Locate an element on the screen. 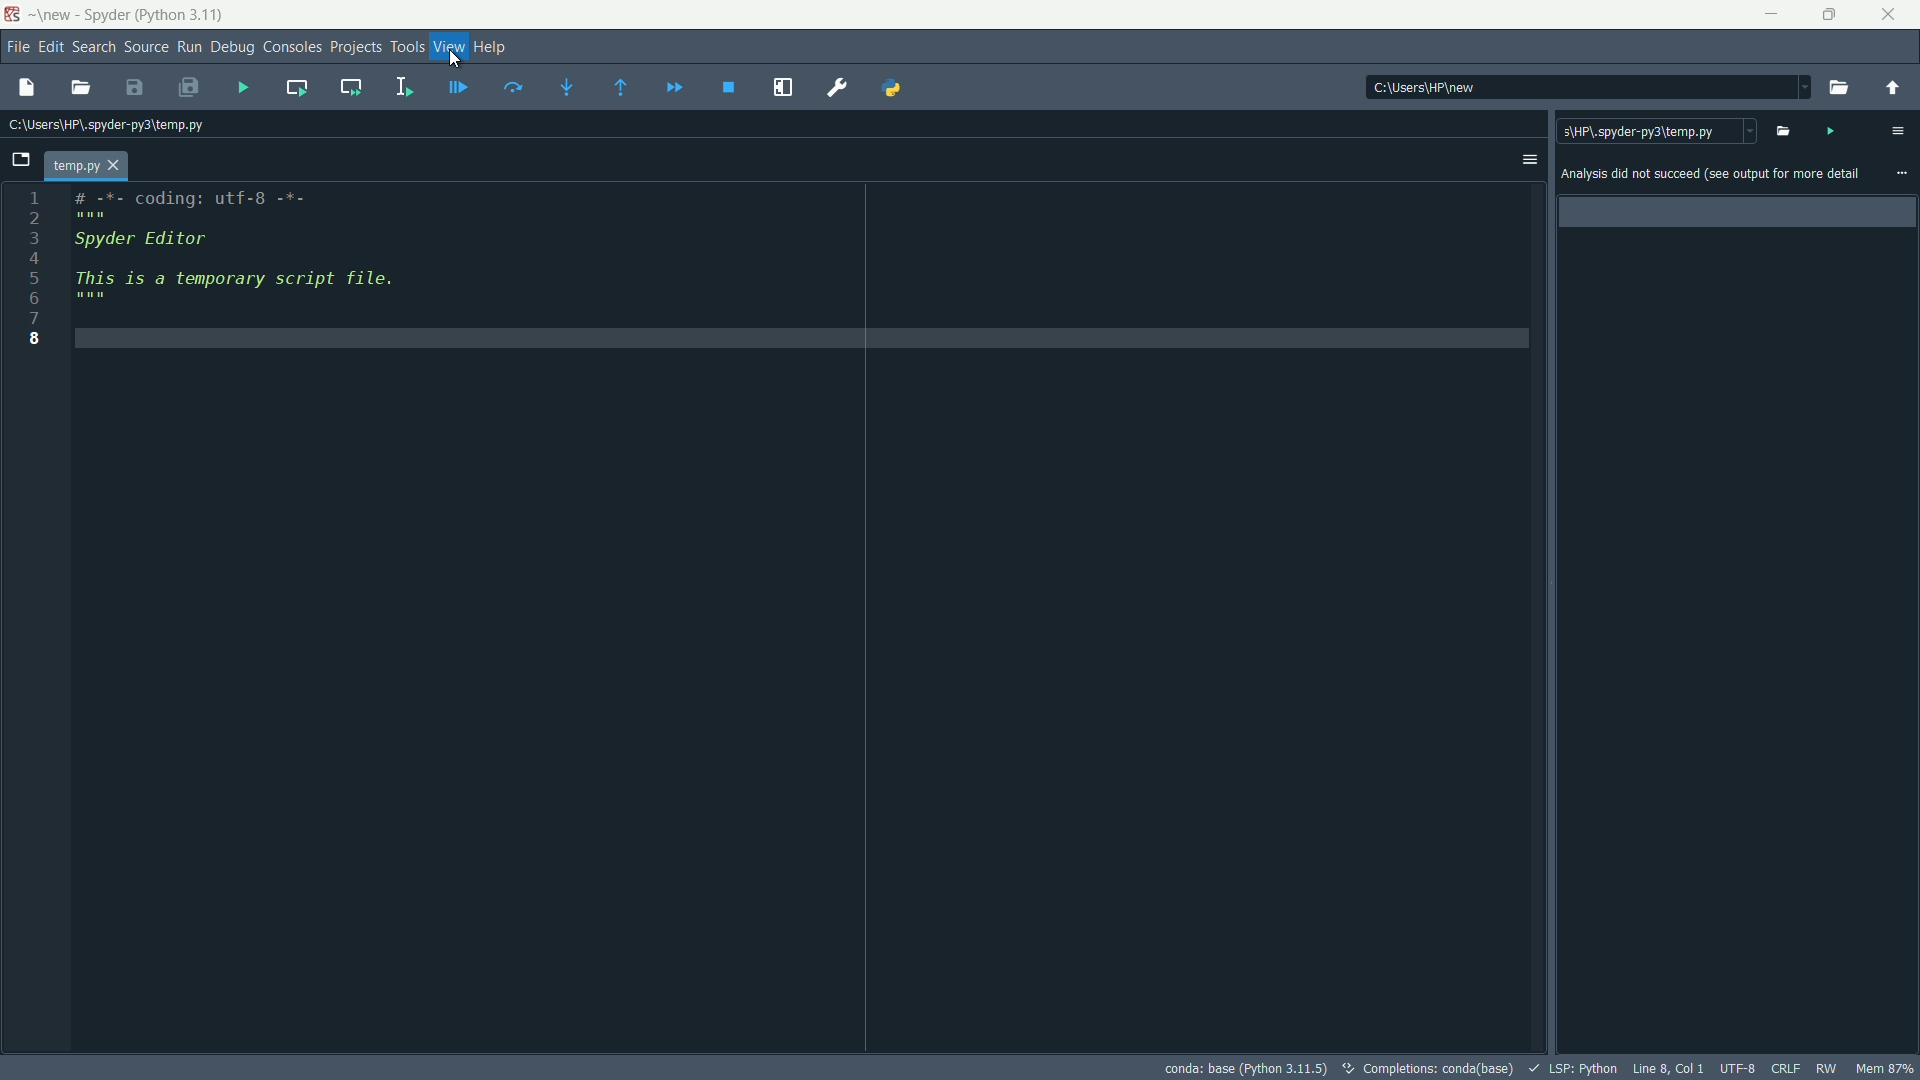 Image resolution: width=1920 pixels, height=1080 pixels. help menu is located at coordinates (490, 48).